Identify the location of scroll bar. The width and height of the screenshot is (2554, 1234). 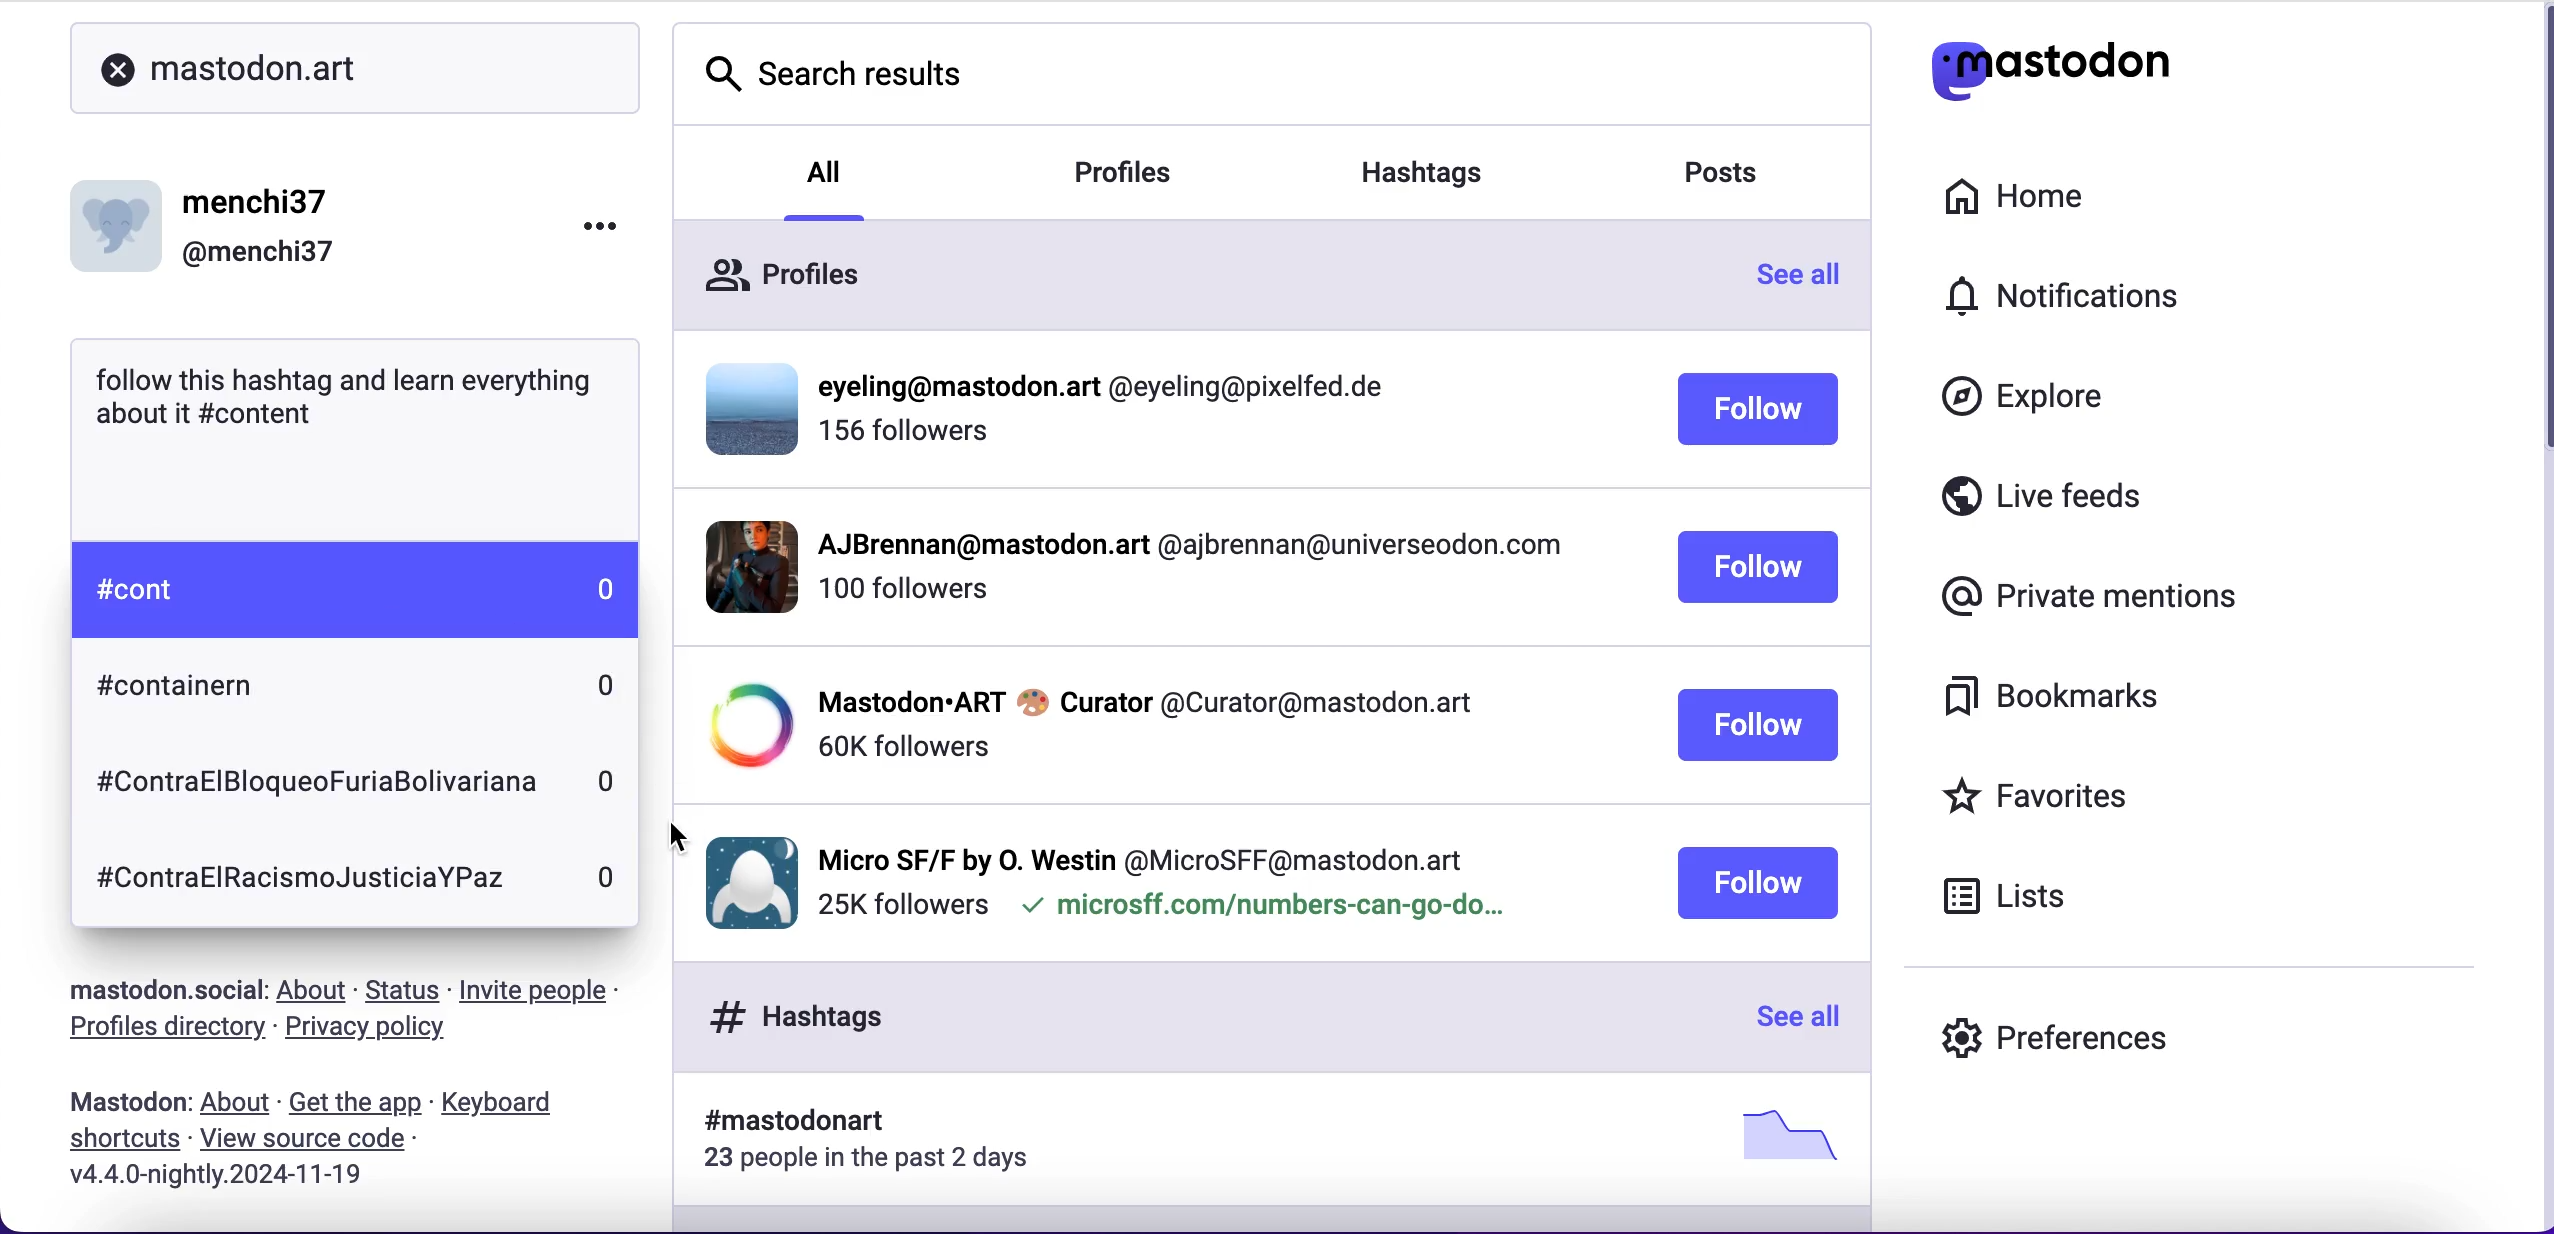
(2536, 239).